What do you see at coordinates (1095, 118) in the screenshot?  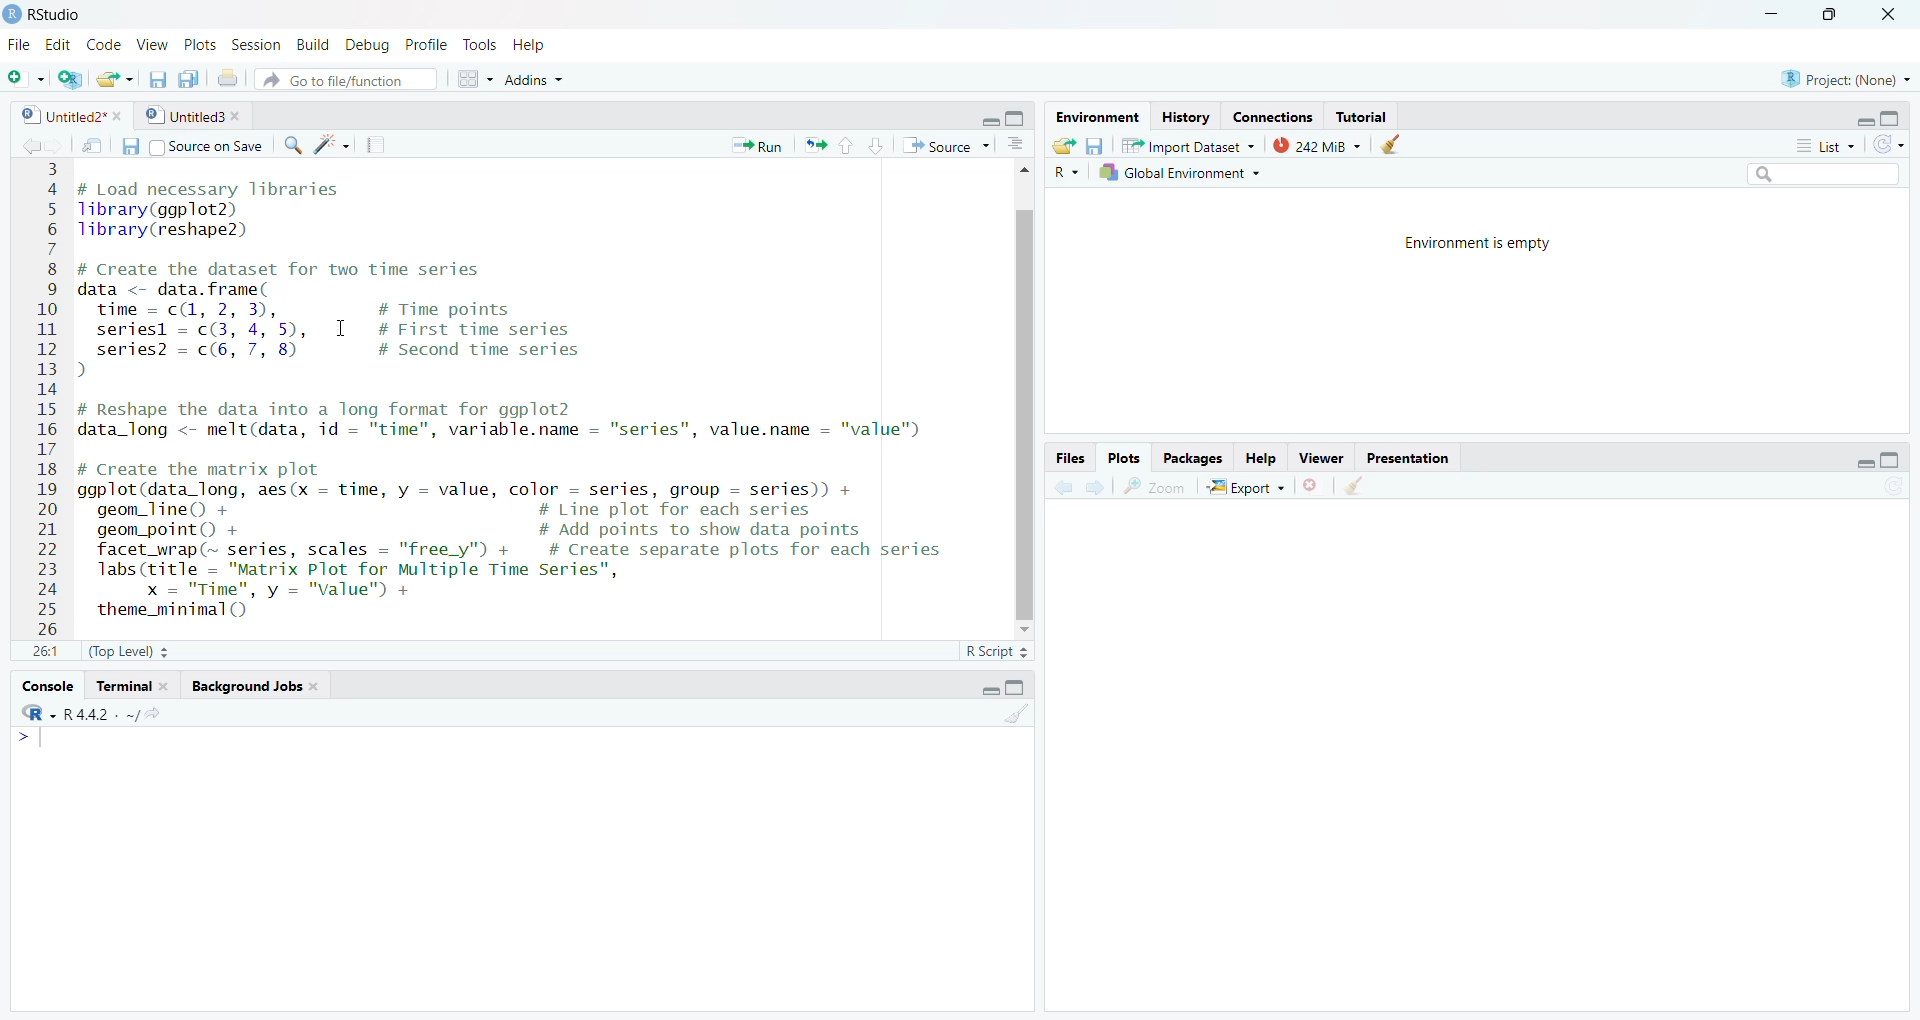 I see `Environment` at bounding box center [1095, 118].